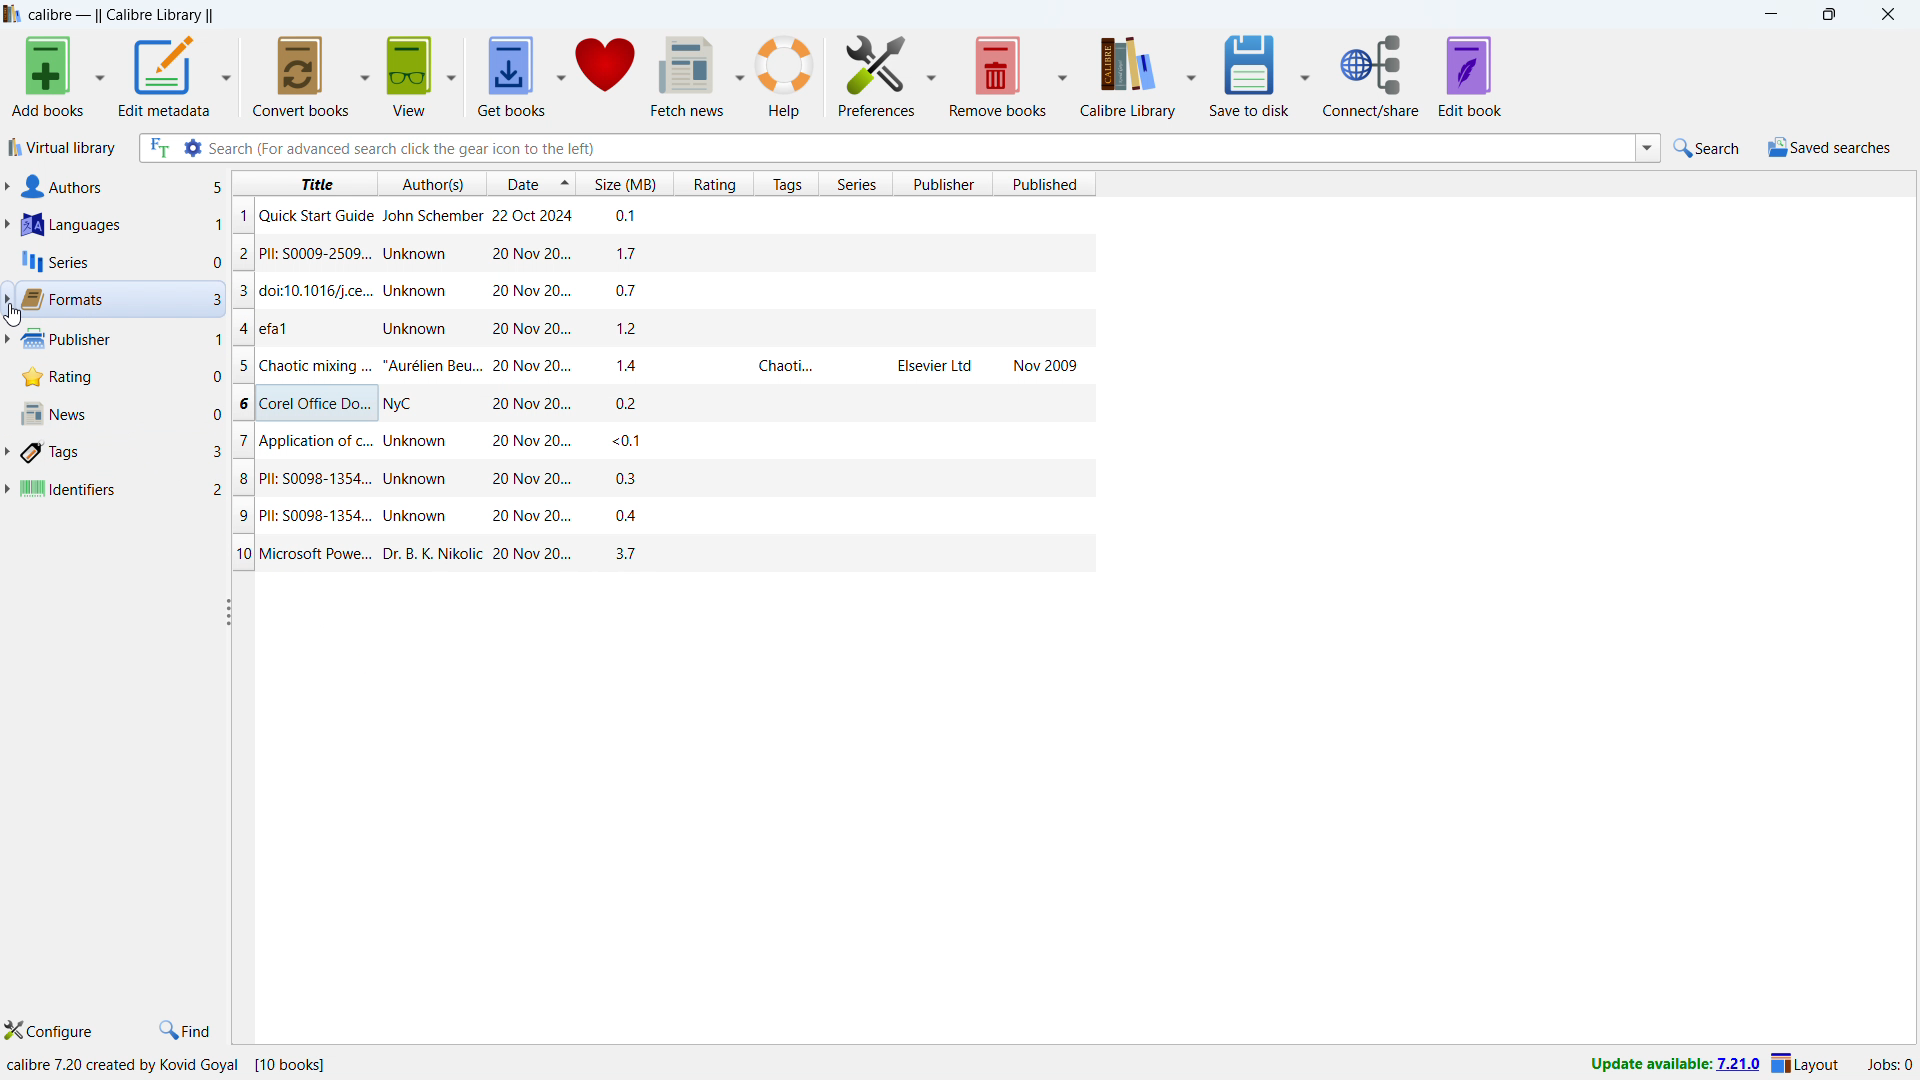  Describe the element at coordinates (876, 74) in the screenshot. I see `preferences` at that location.